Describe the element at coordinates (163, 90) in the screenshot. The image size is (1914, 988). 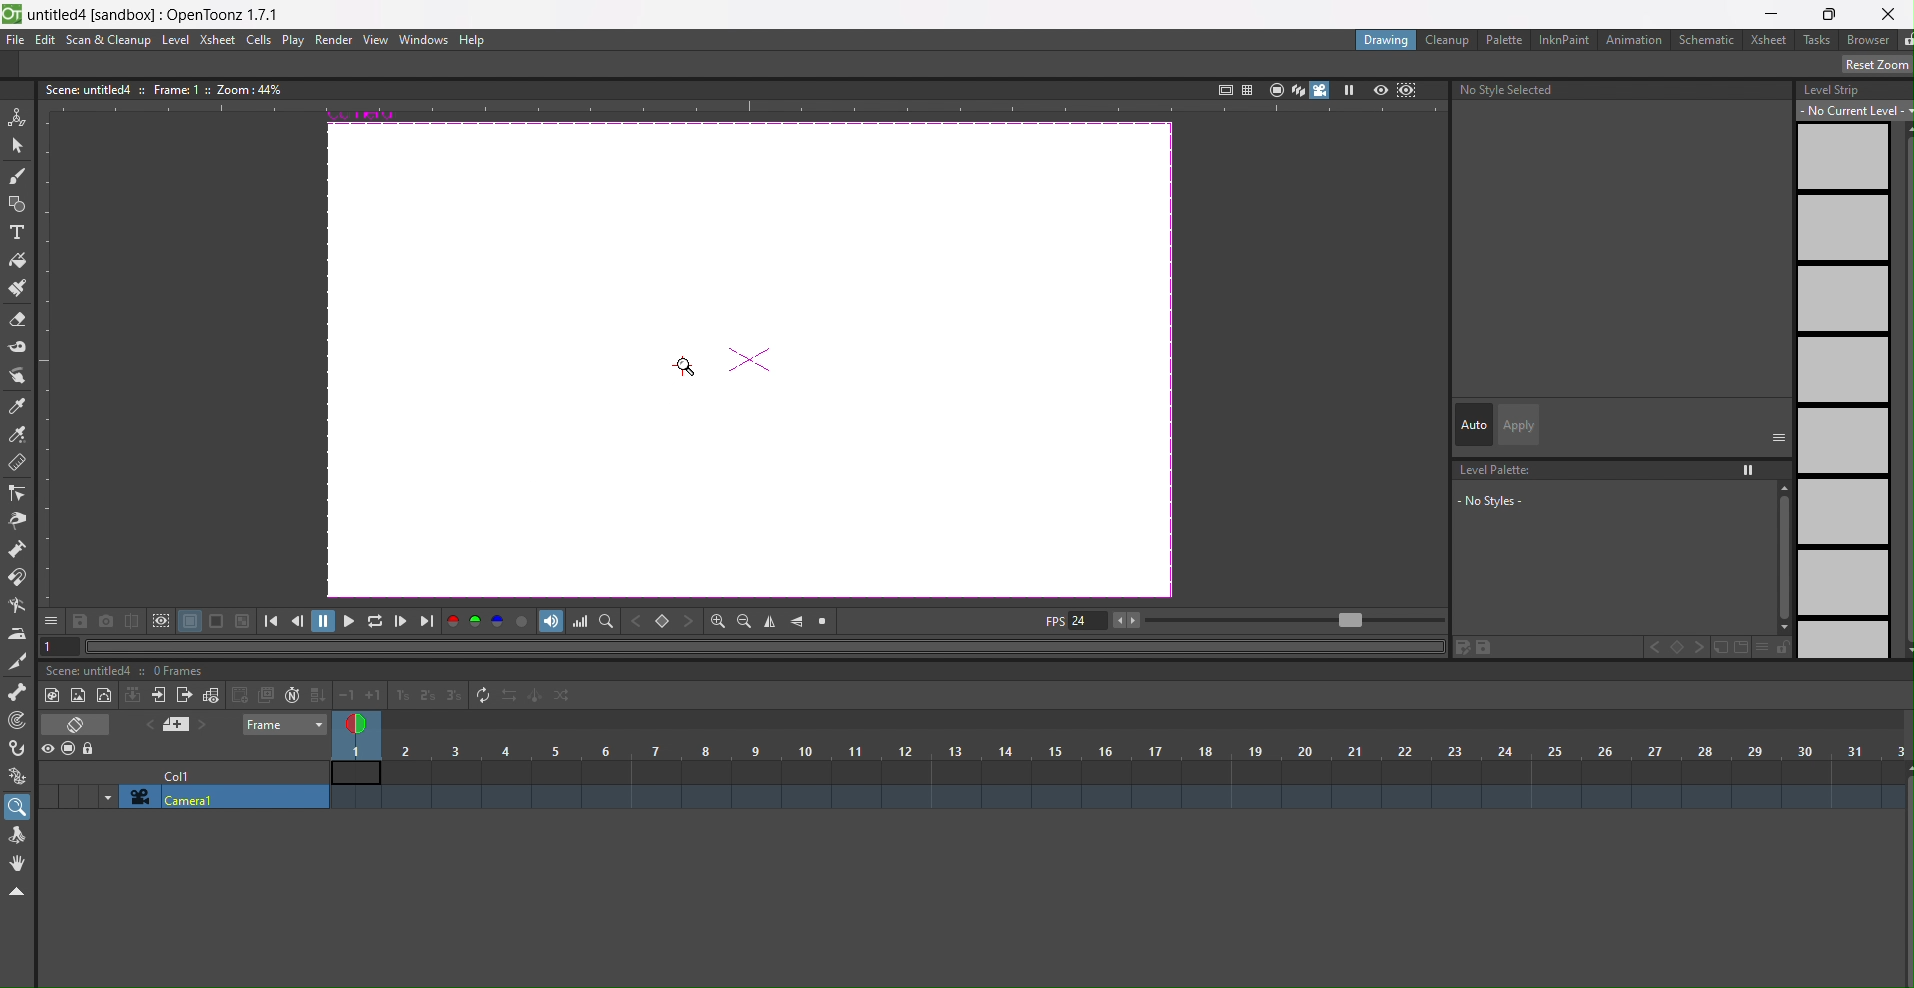
I see `text` at that location.